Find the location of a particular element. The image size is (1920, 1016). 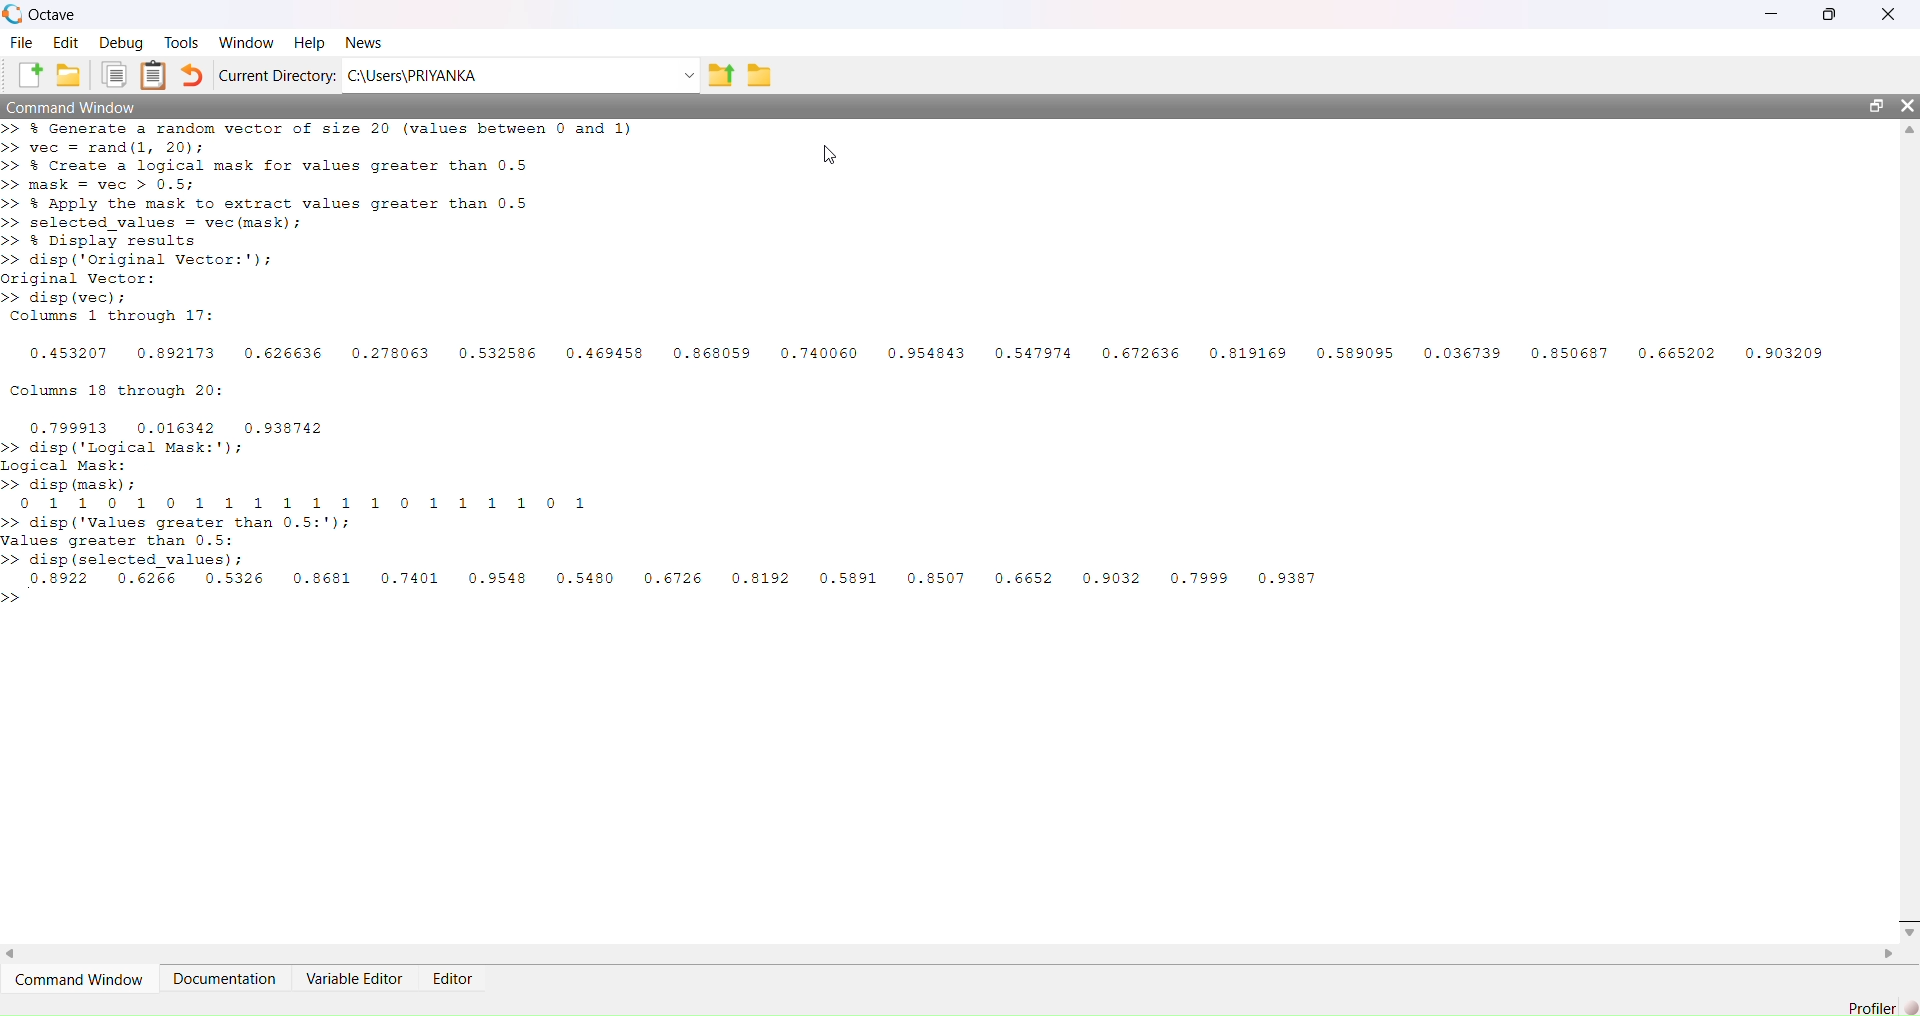

Window is located at coordinates (247, 43).